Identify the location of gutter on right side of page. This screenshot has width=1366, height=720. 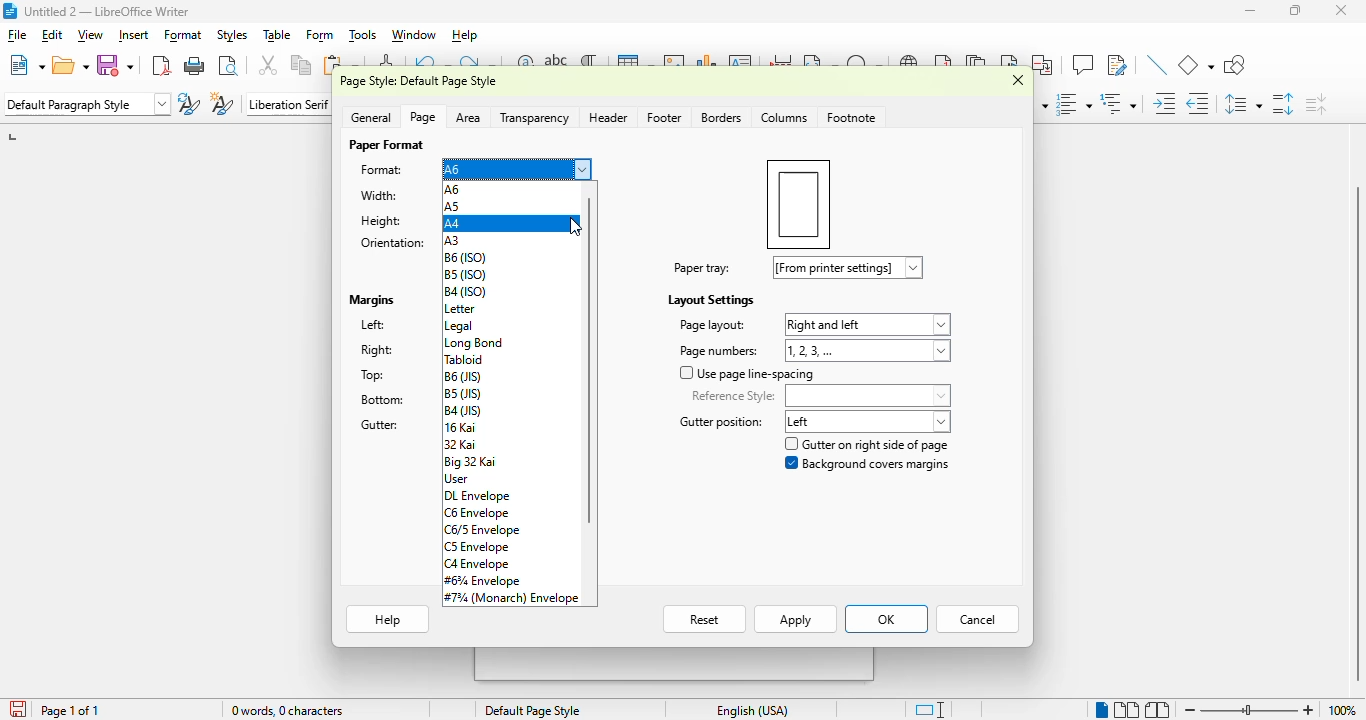
(867, 444).